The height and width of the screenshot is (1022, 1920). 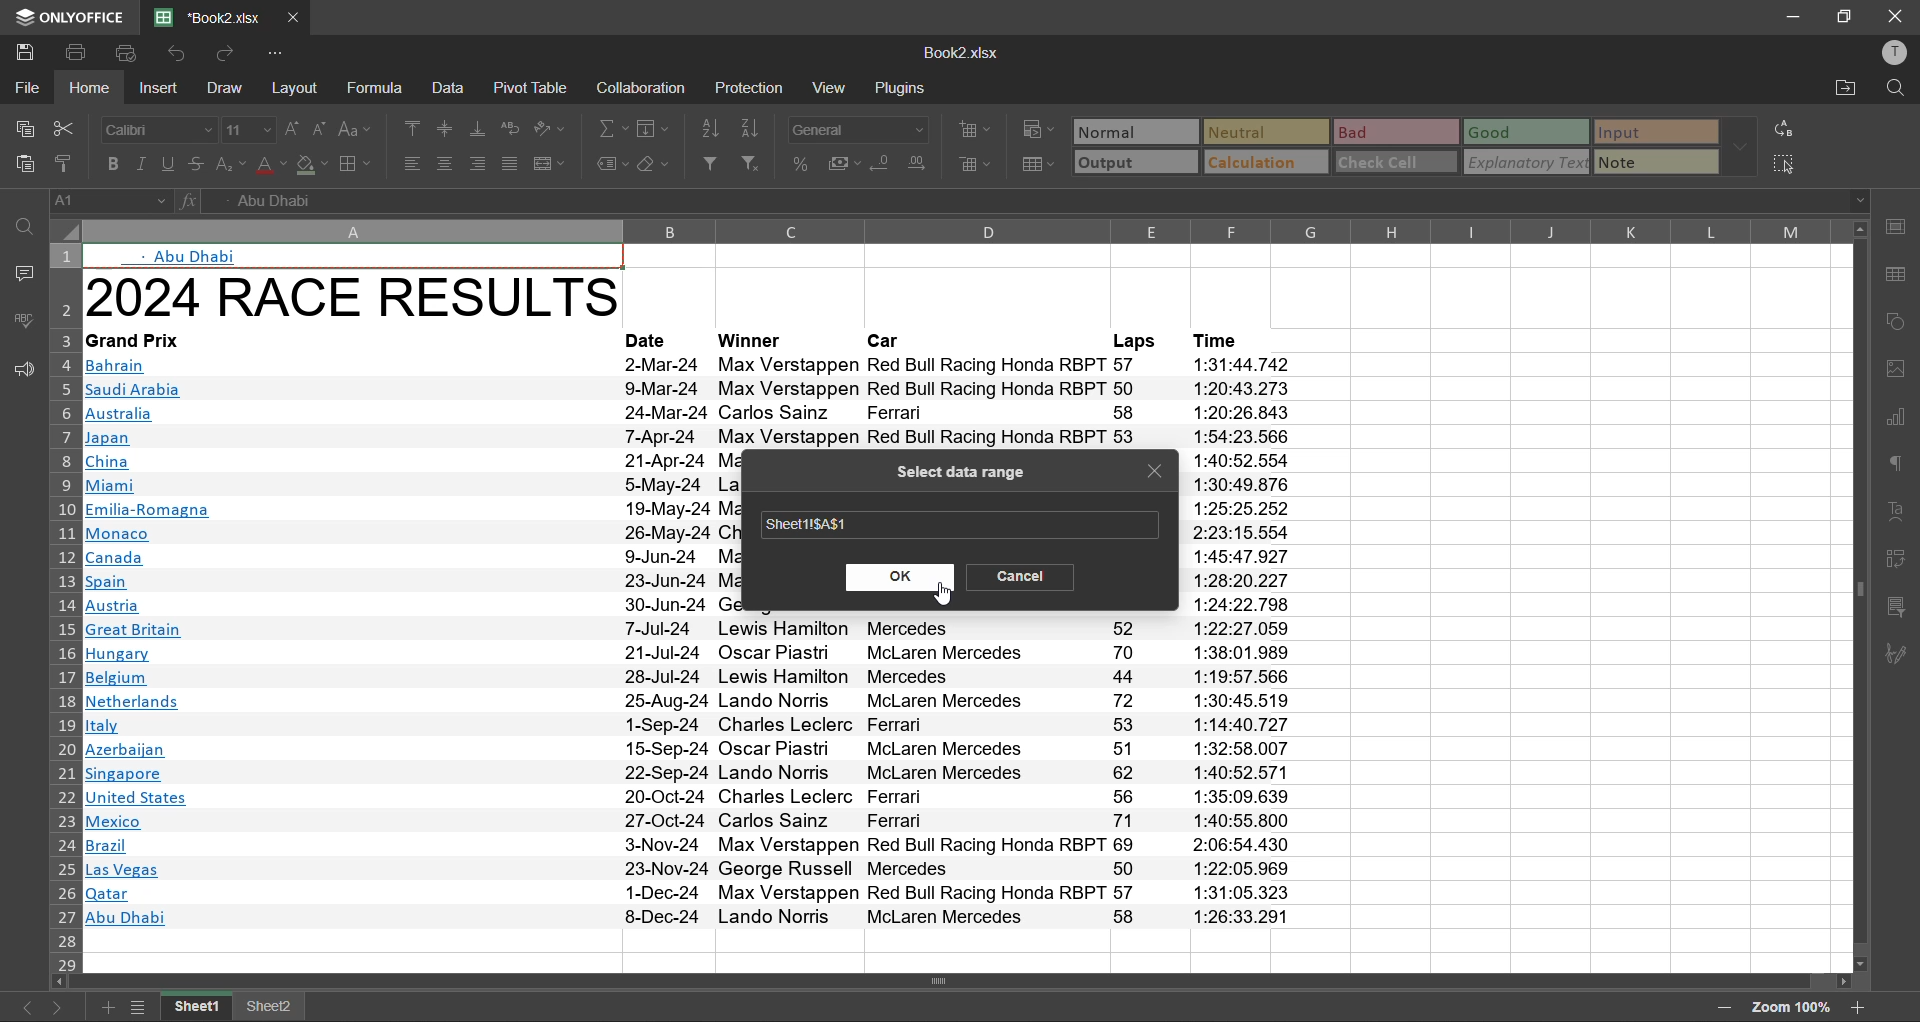 I want to click on print, so click(x=78, y=52).